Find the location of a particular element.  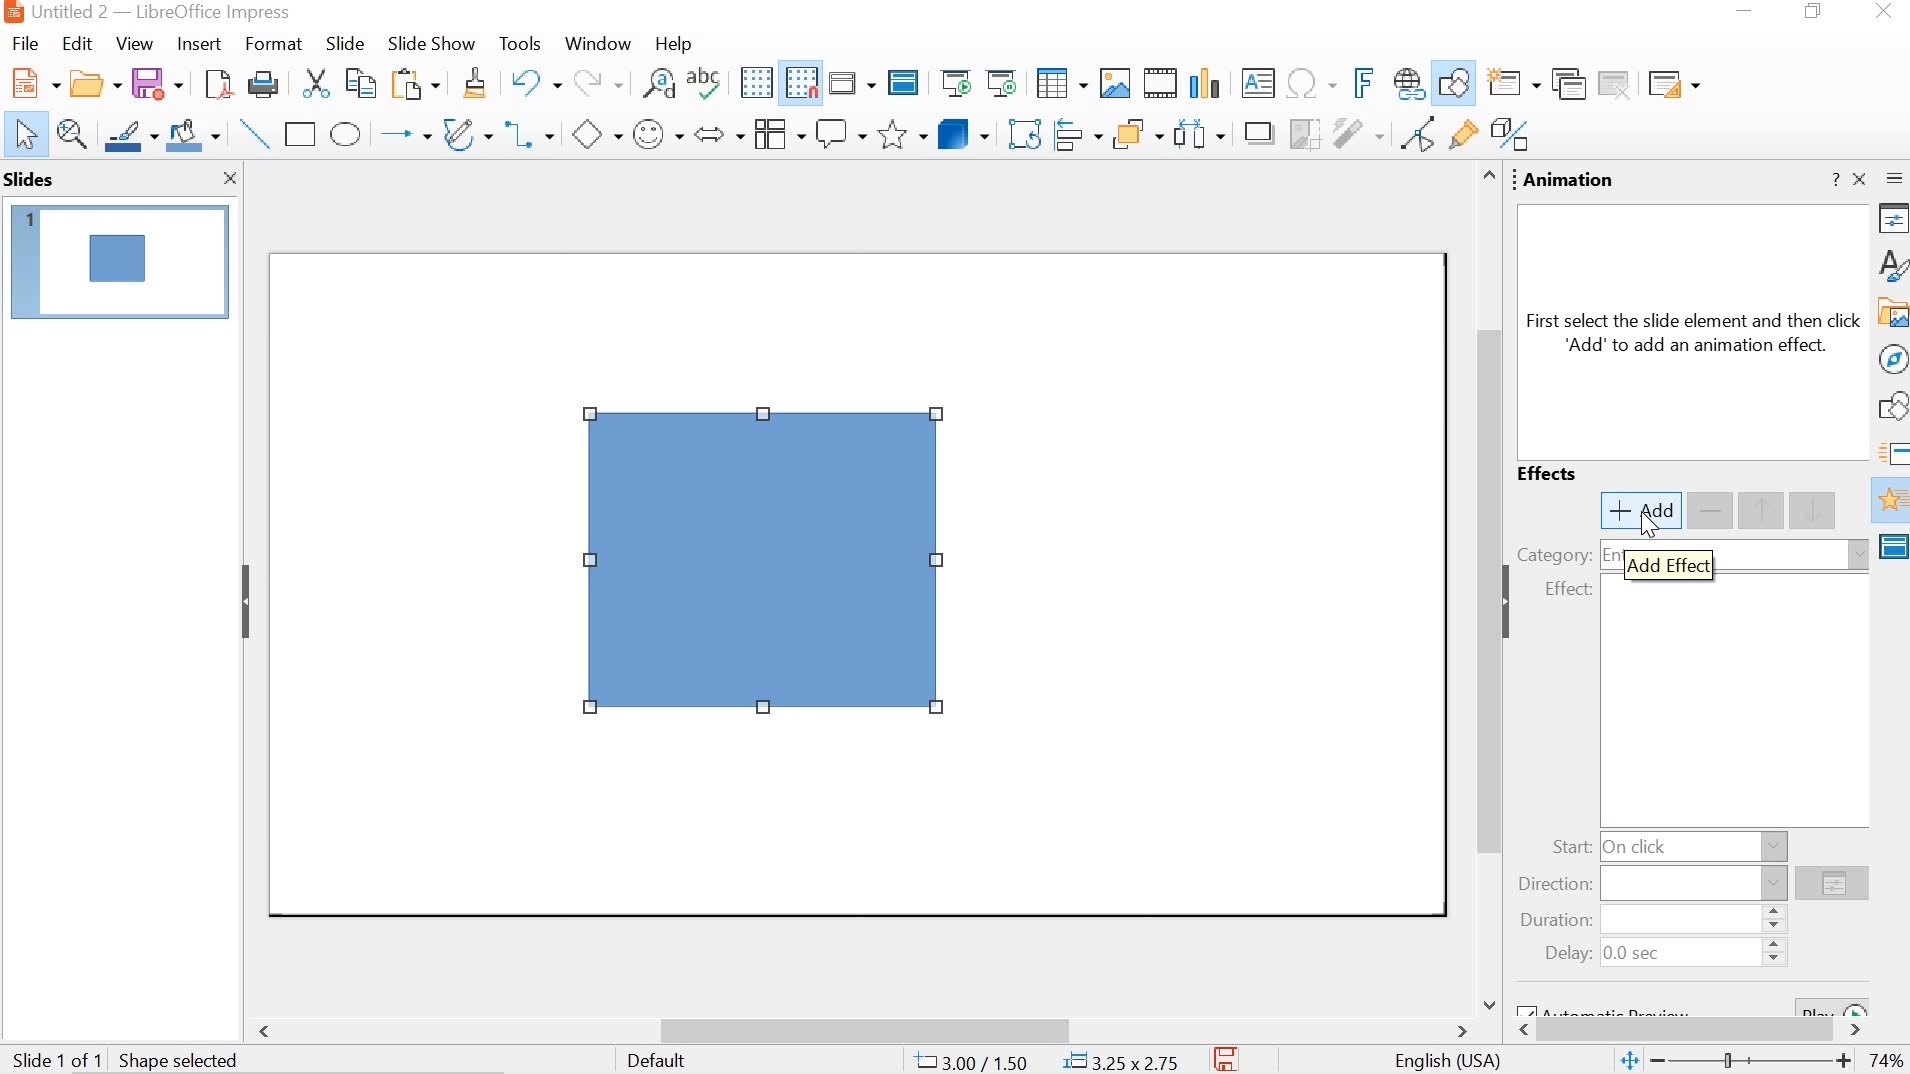

master slide is located at coordinates (1892, 549).